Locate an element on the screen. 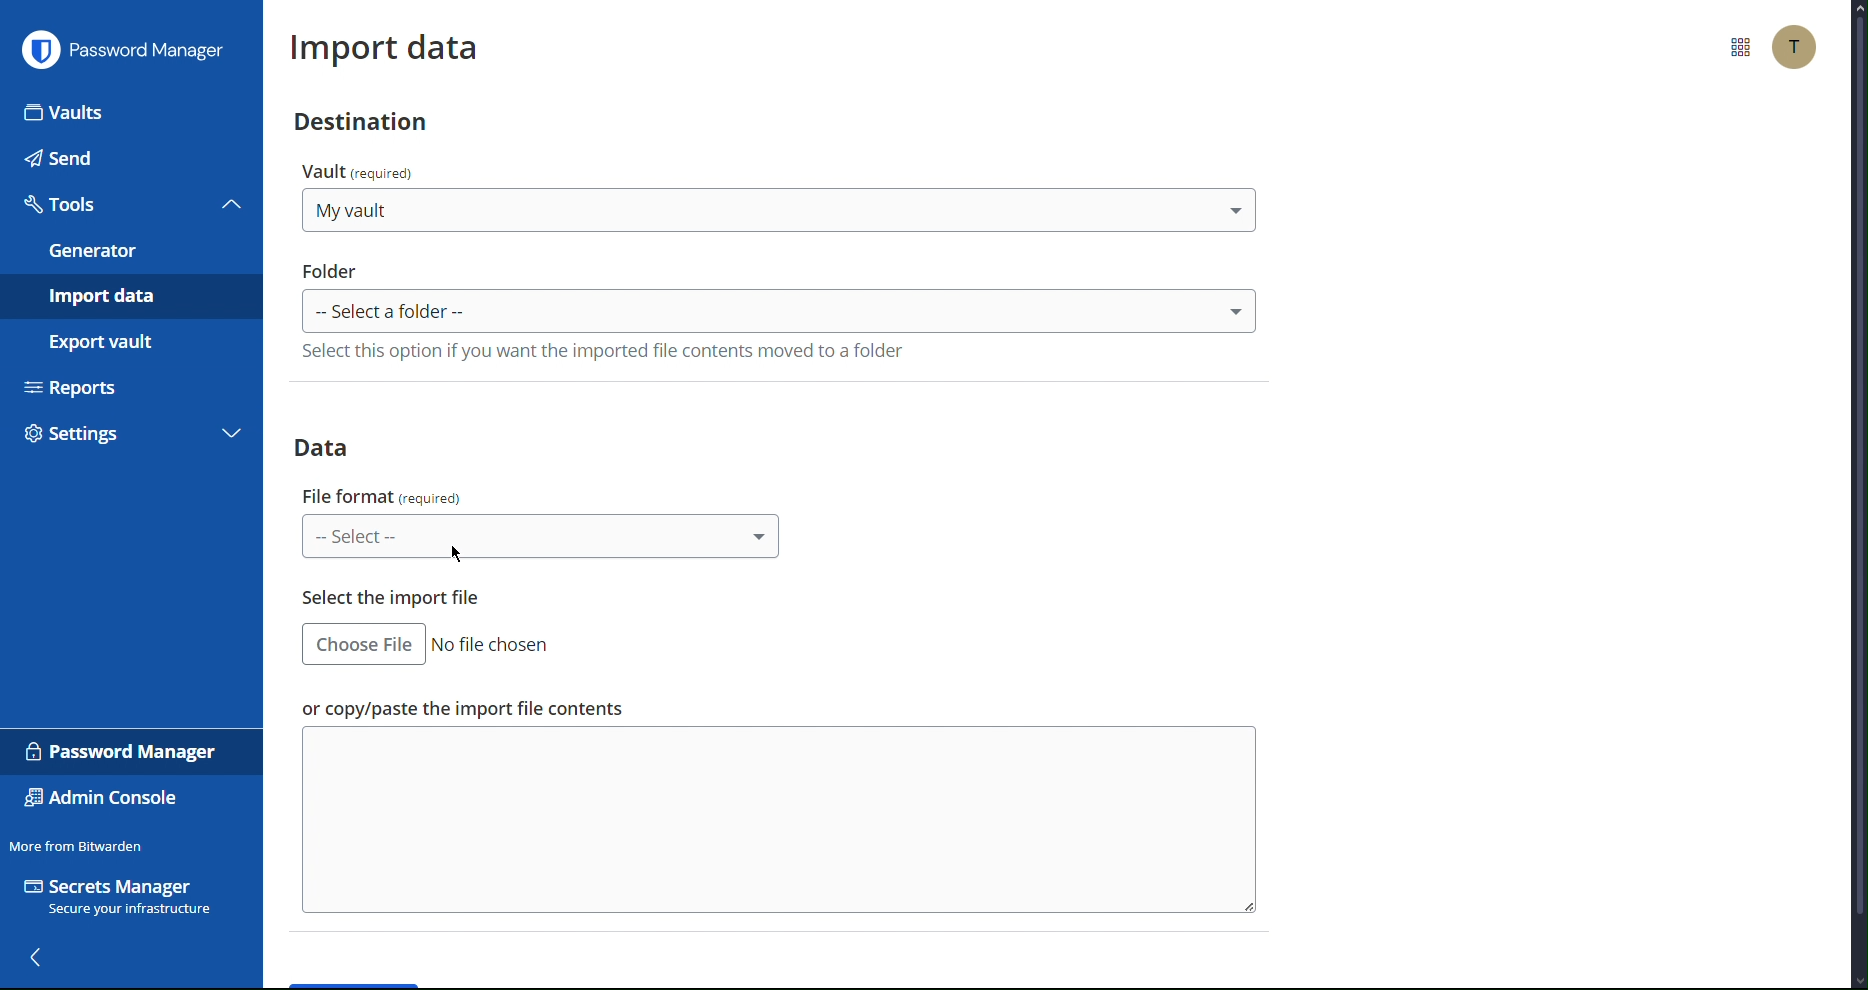  Account is located at coordinates (1796, 47).